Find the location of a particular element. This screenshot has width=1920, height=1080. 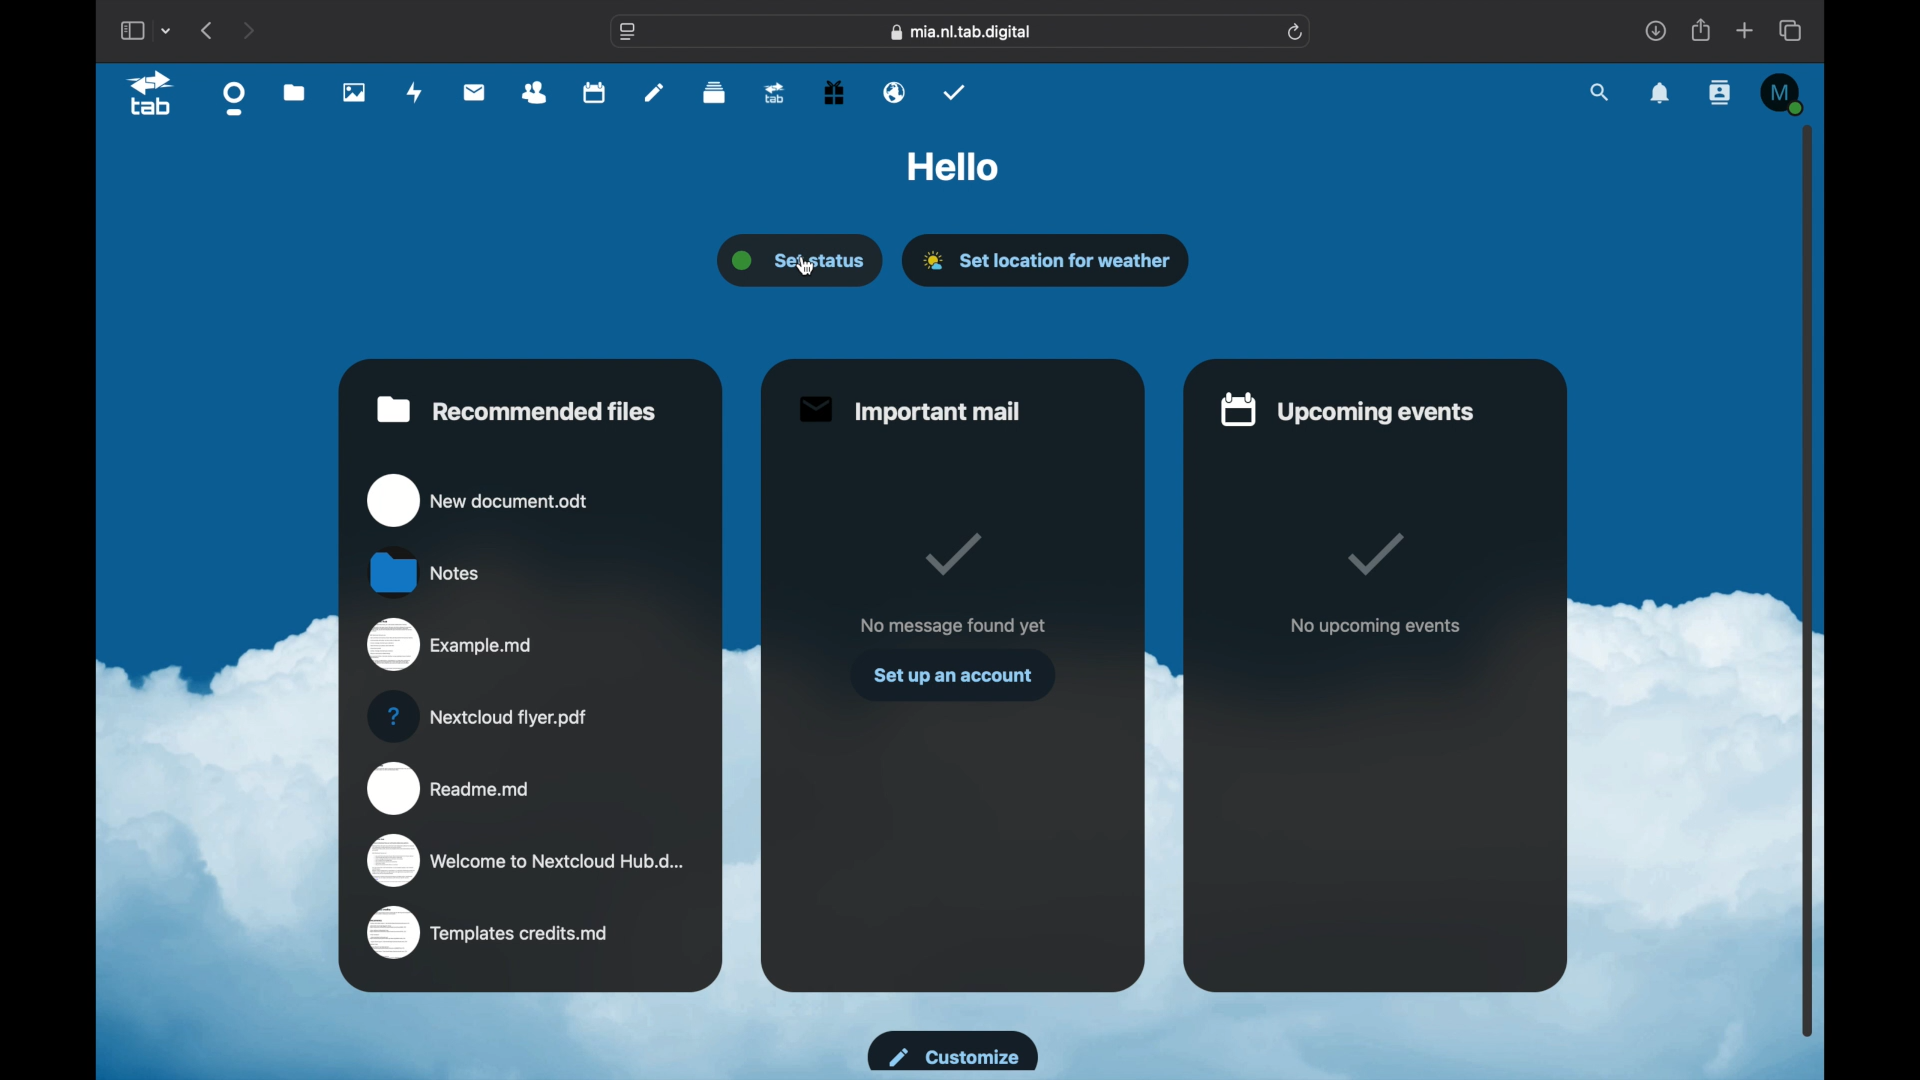

hello is located at coordinates (953, 166).